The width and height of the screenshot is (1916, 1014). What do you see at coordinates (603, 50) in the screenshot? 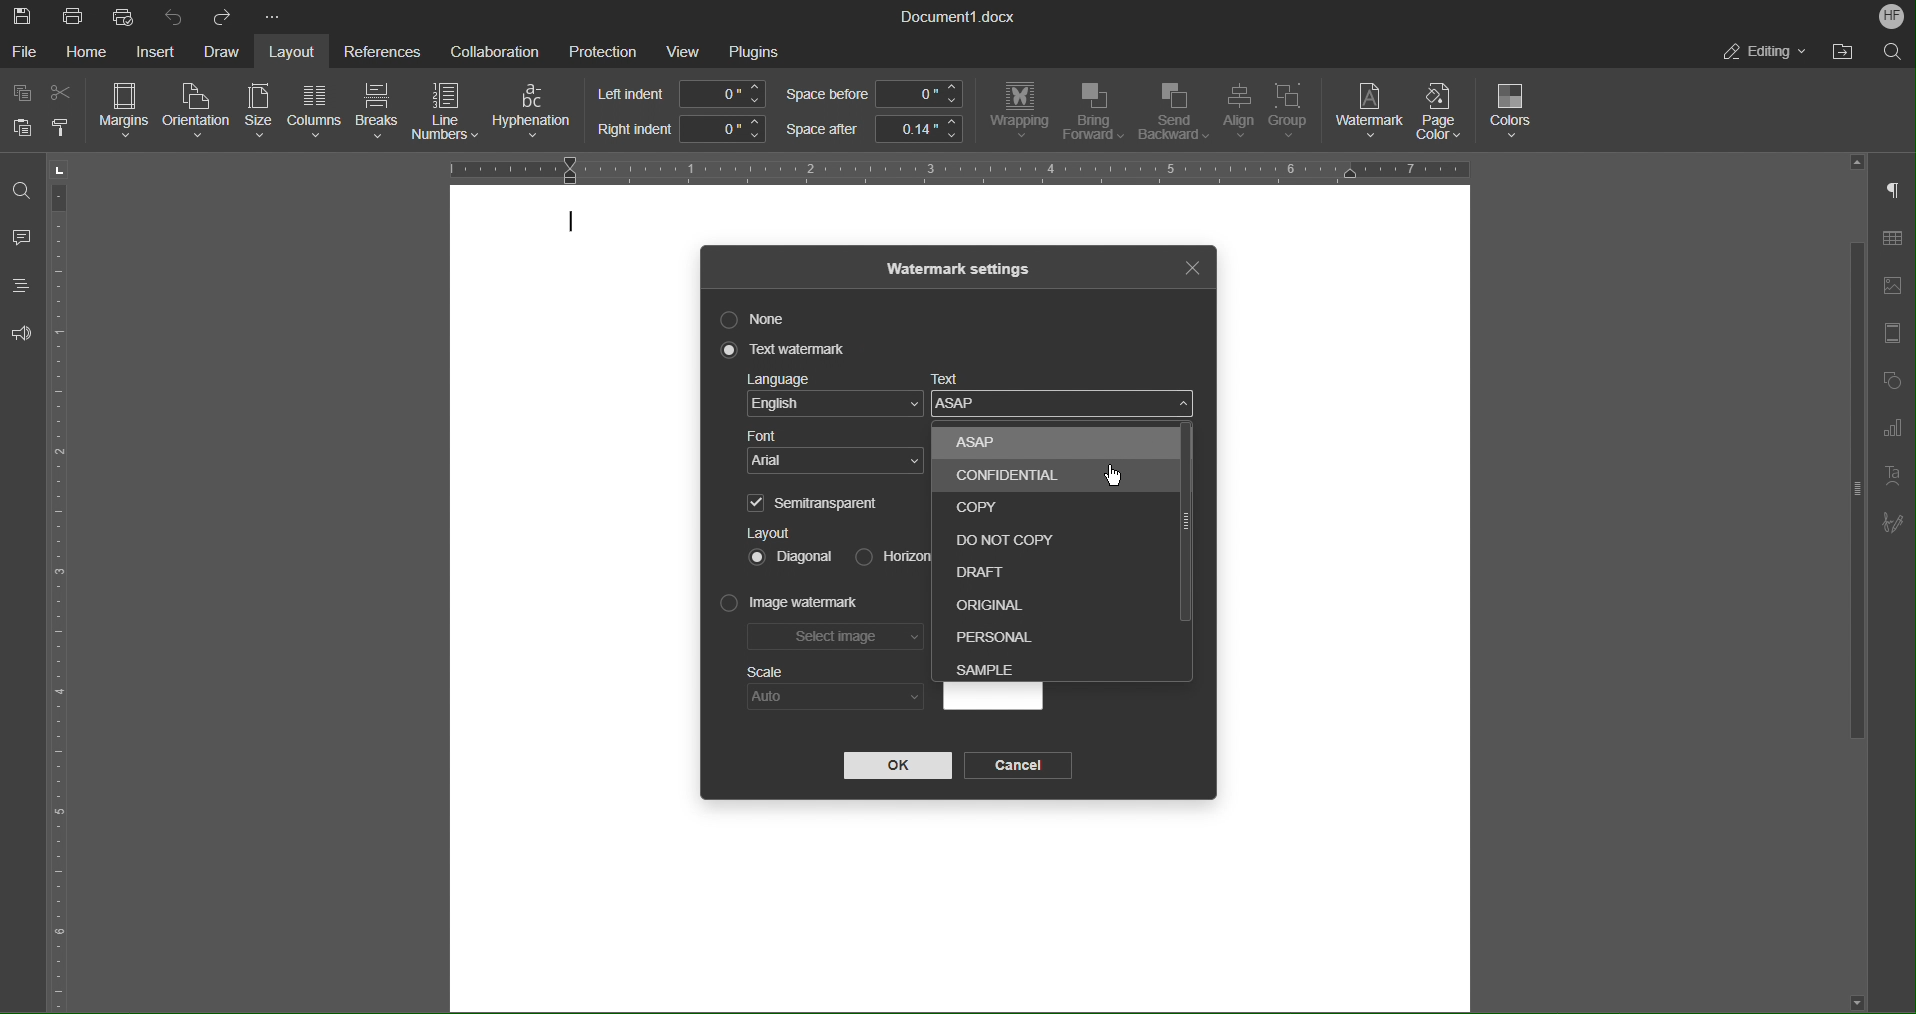
I see `Protection` at bounding box center [603, 50].